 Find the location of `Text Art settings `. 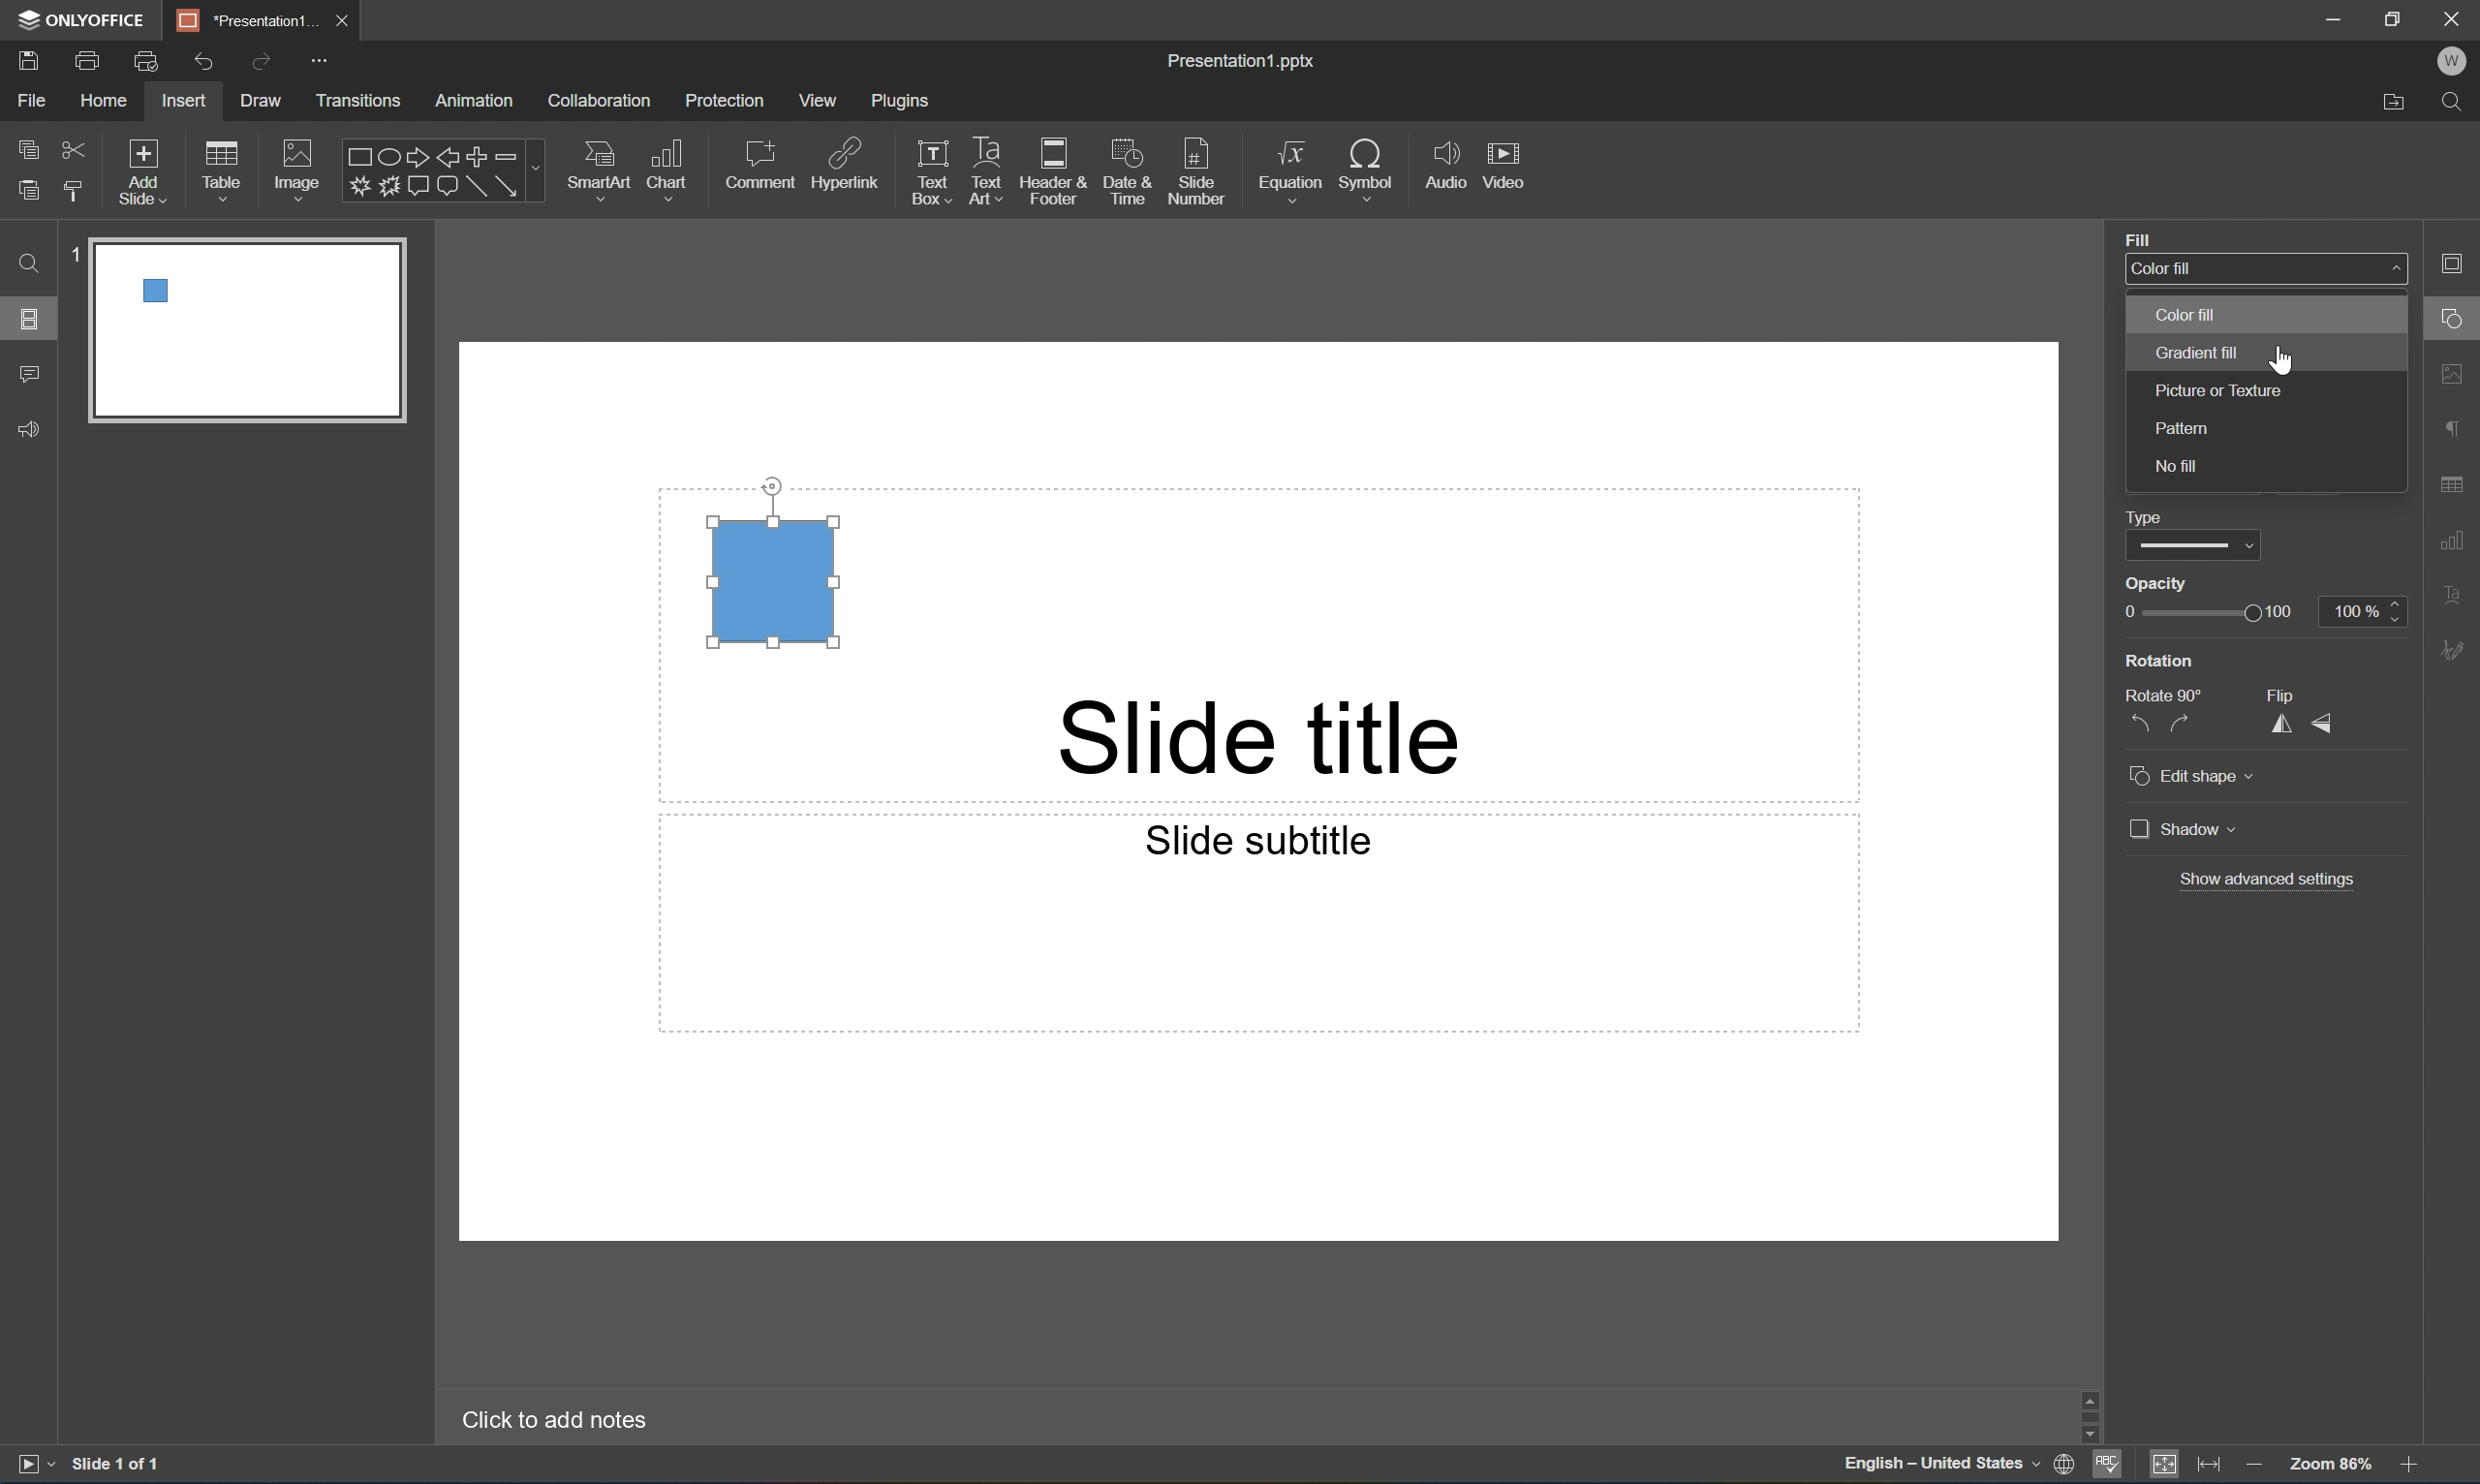

Text Art settings  is located at coordinates (2458, 591).